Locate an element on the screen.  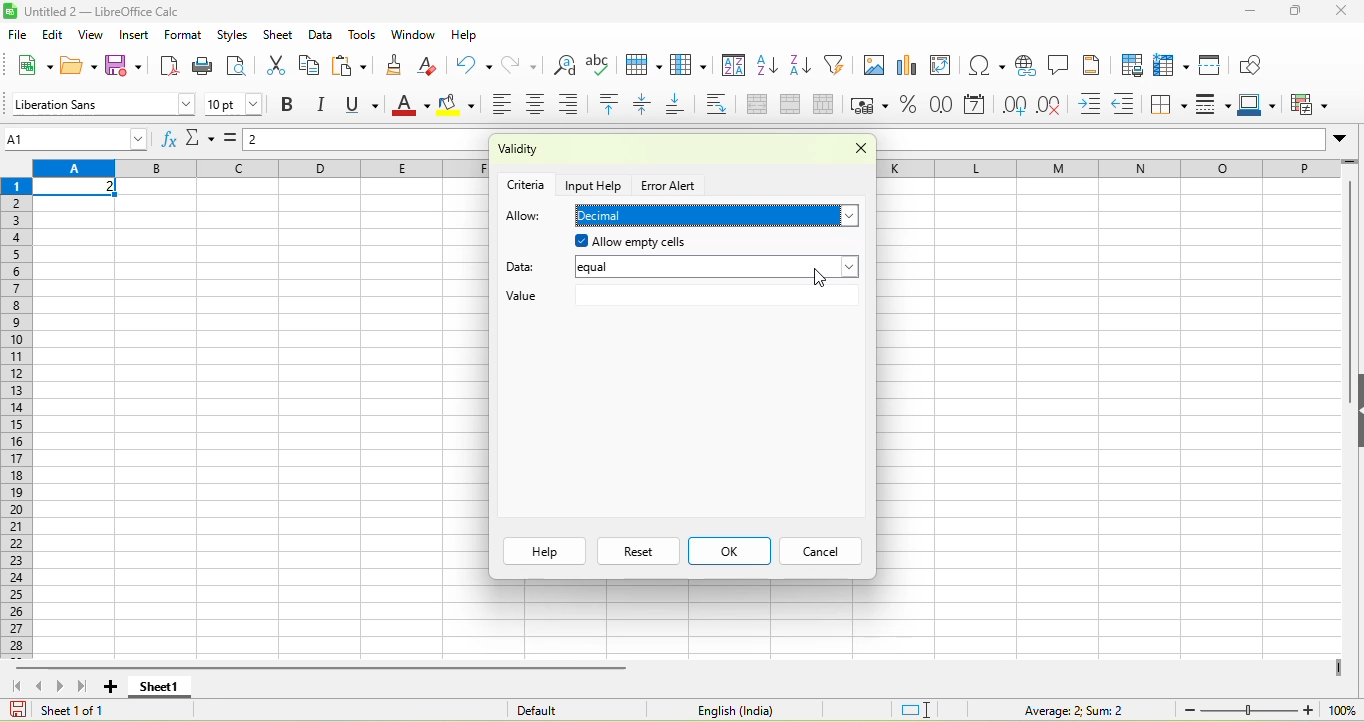
sort is located at coordinates (734, 68).